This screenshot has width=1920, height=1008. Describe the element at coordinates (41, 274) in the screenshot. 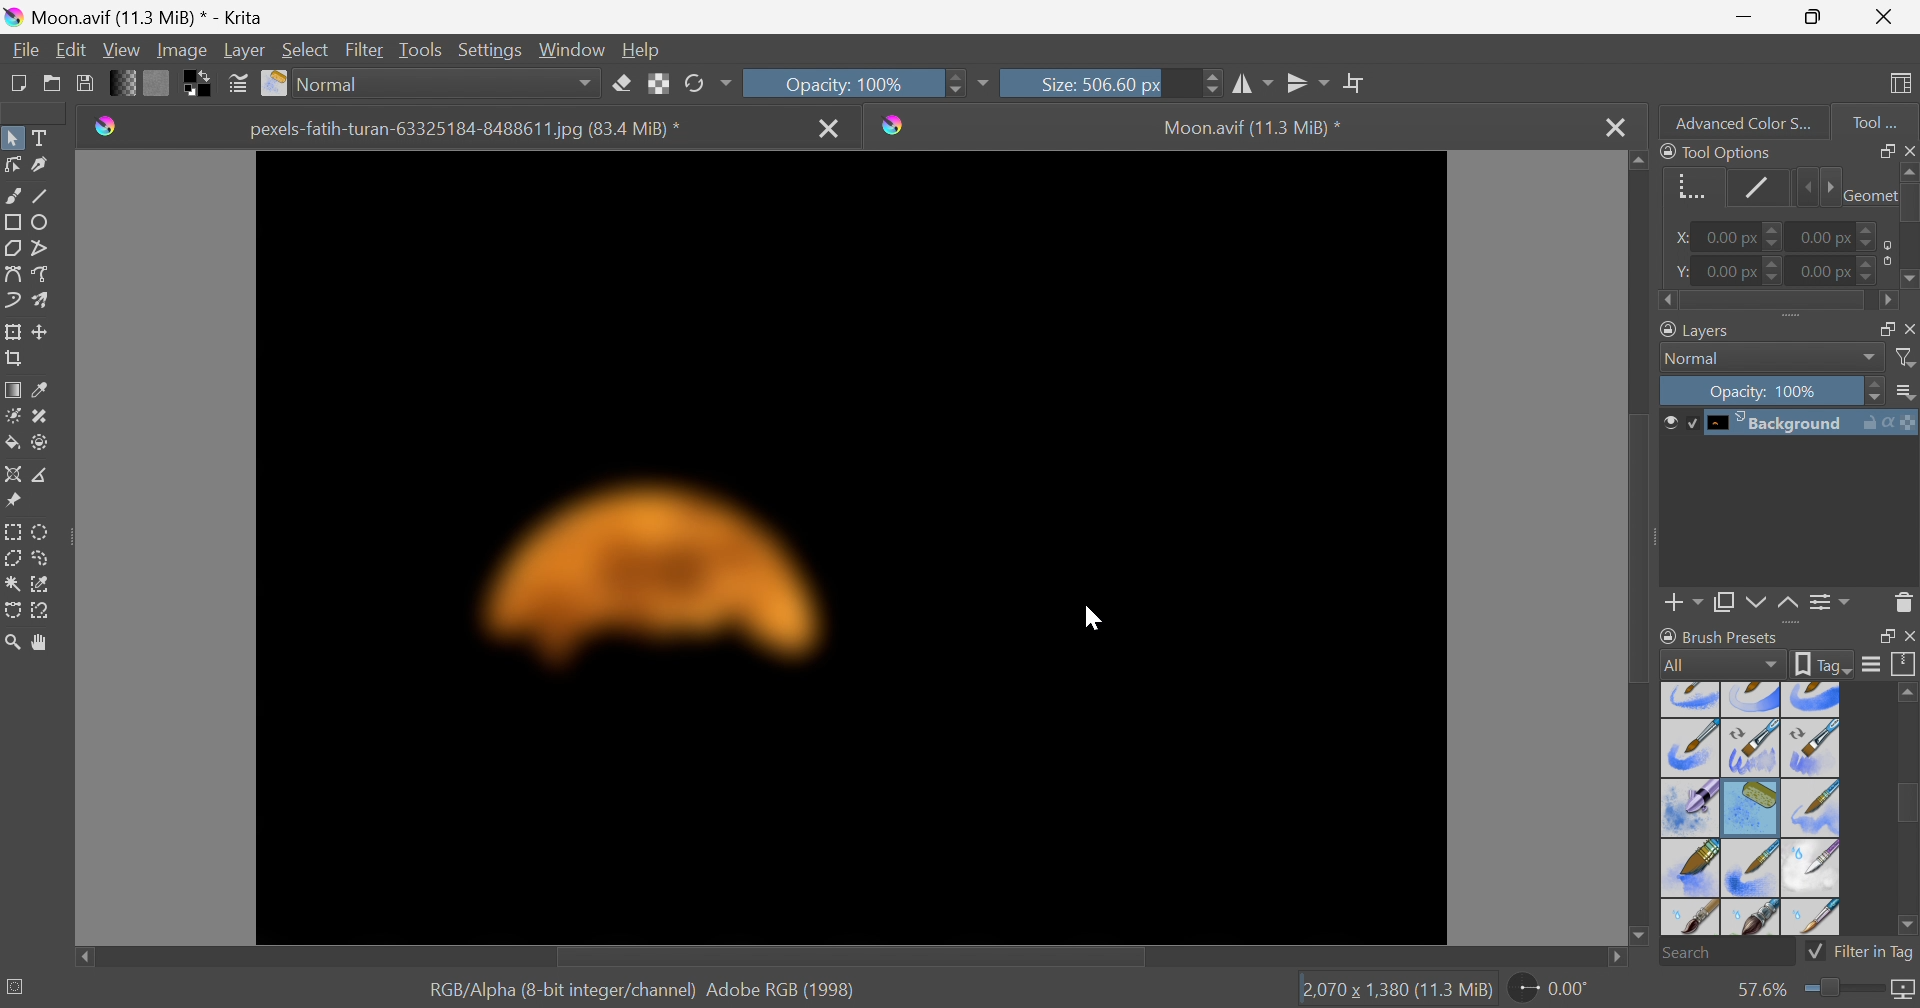

I see `Freehand path tool` at that location.